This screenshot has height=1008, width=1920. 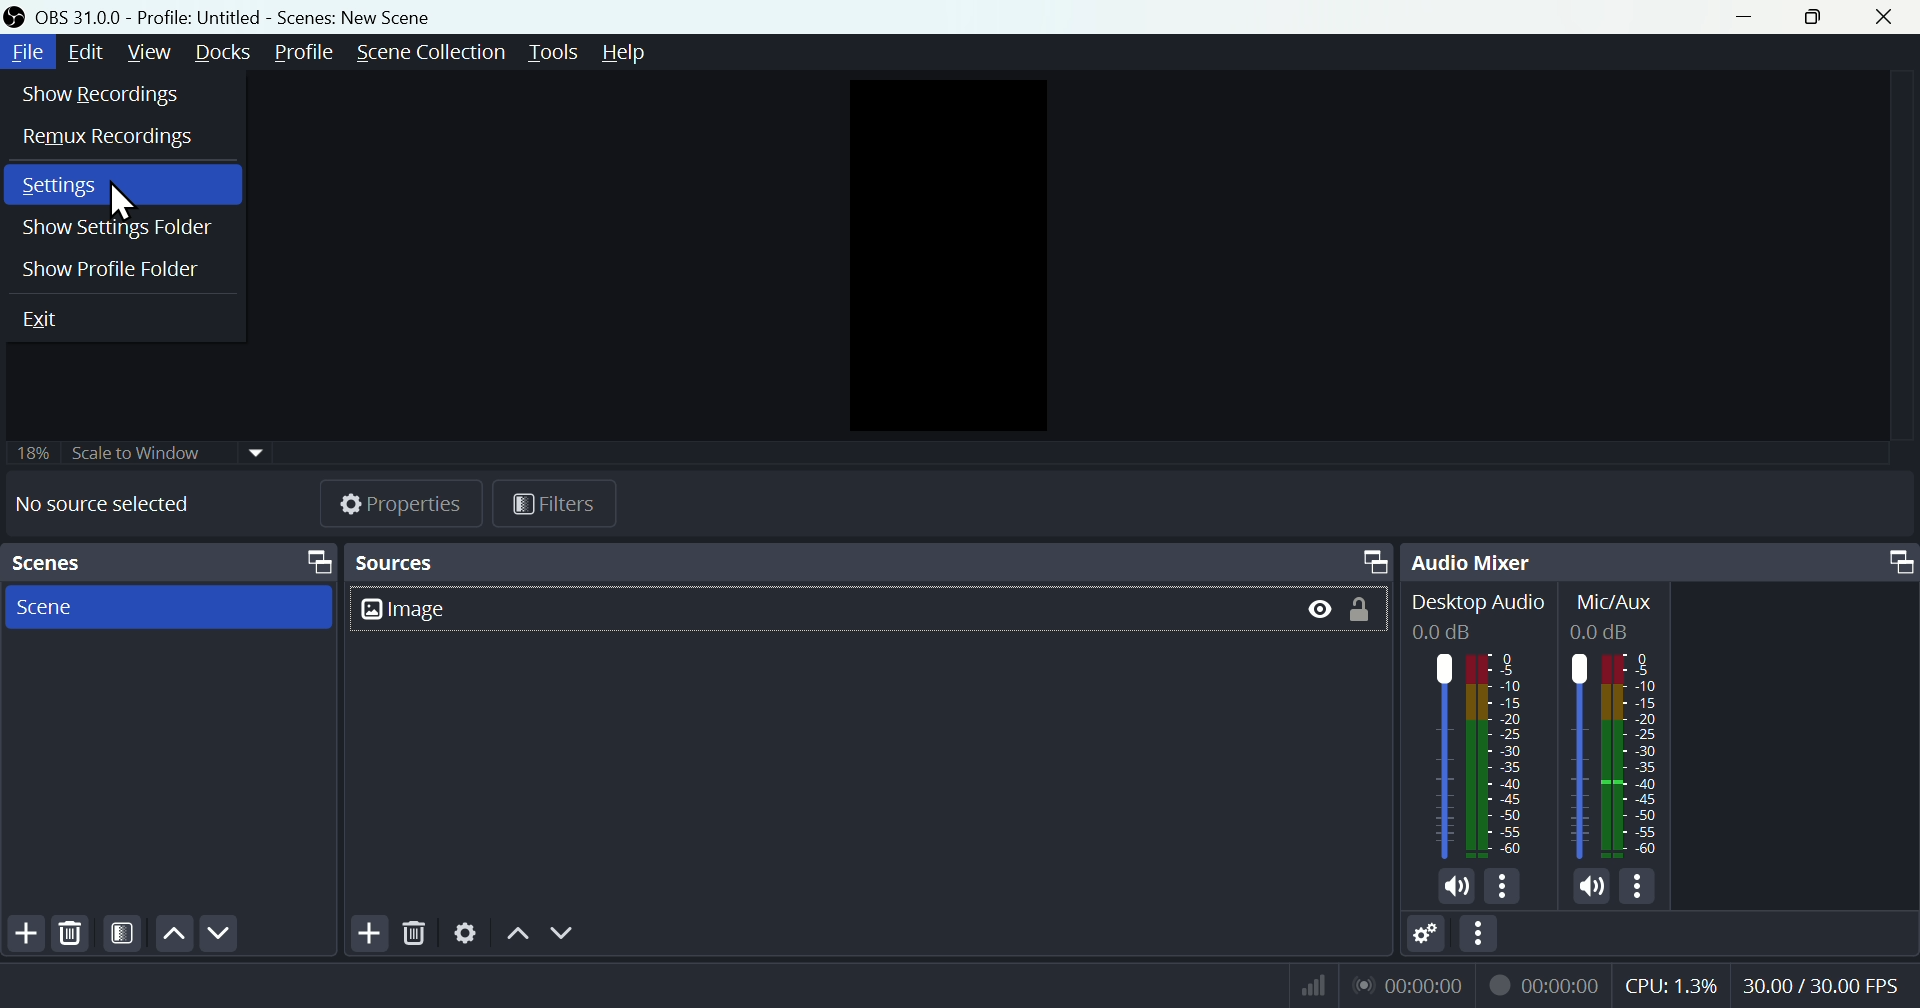 I want to click on close, so click(x=1889, y=17).